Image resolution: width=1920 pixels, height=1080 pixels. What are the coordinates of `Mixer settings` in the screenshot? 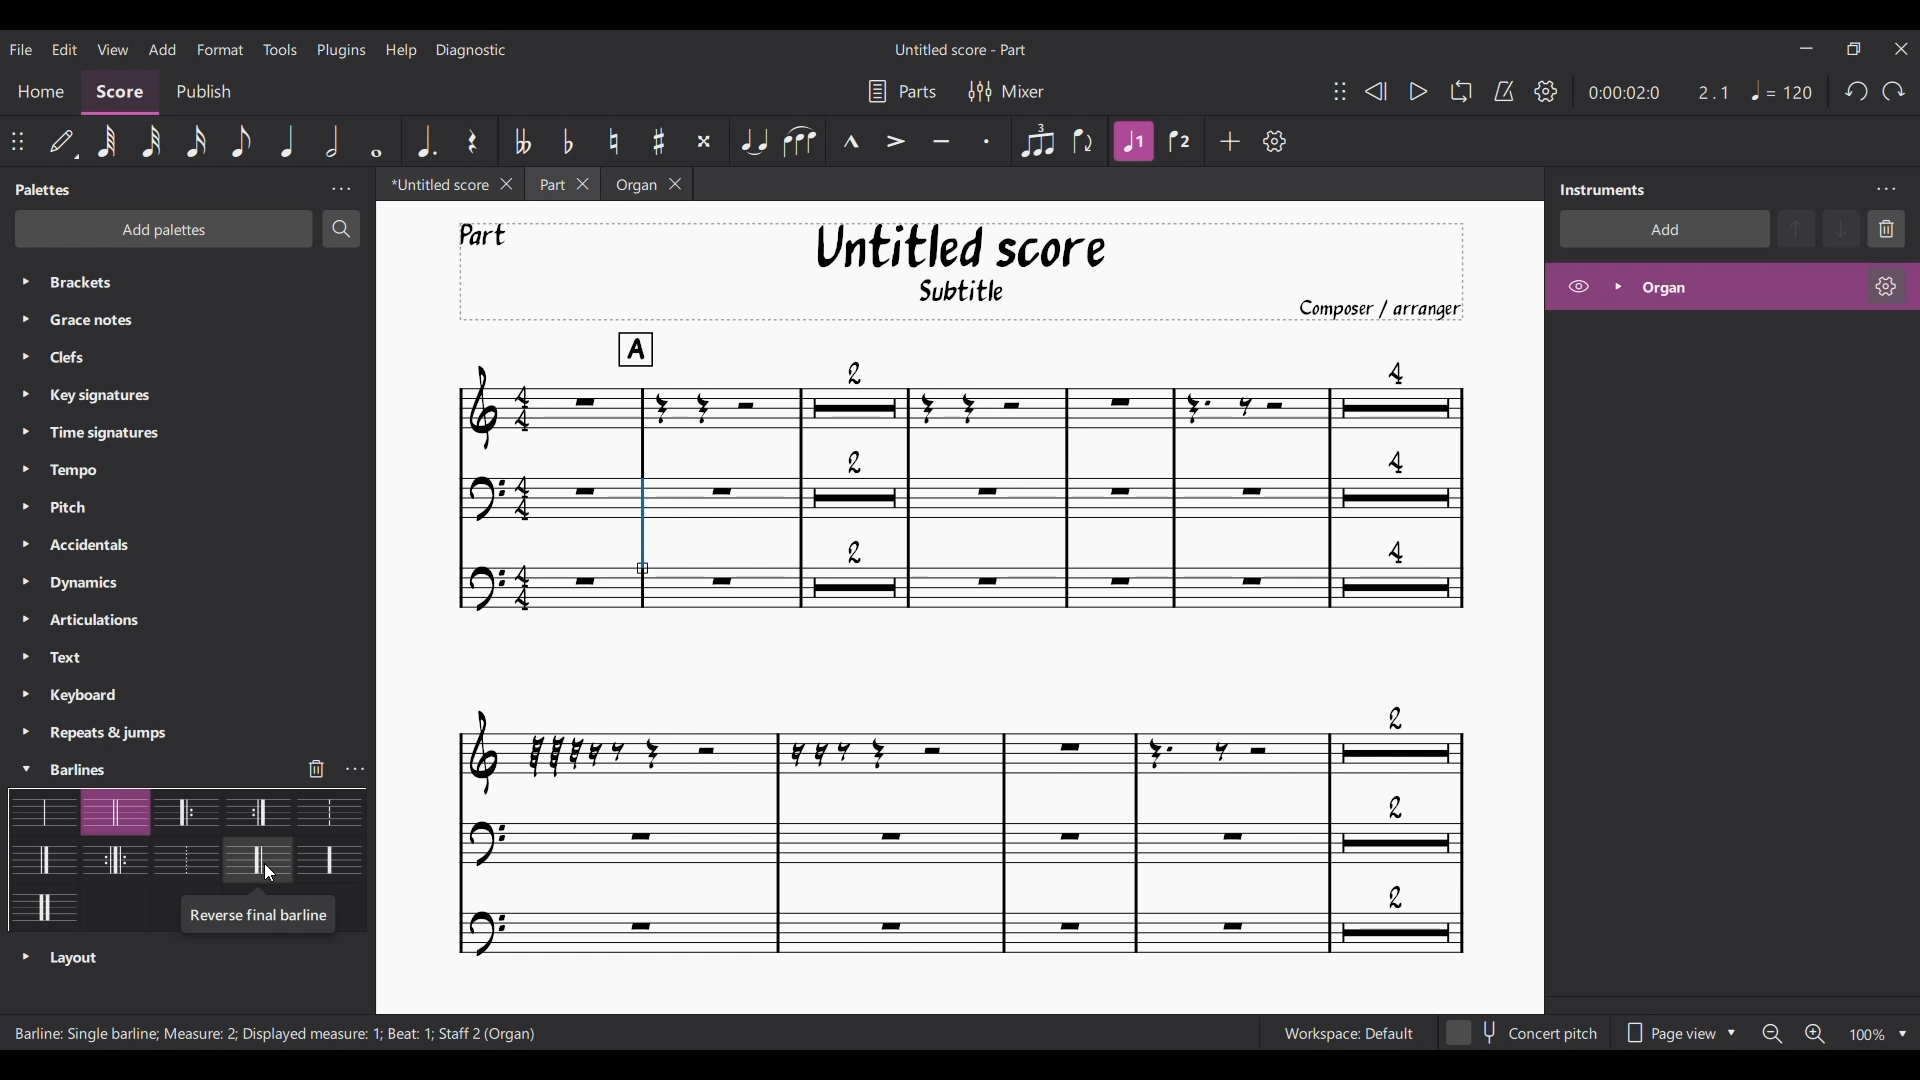 It's located at (1006, 92).